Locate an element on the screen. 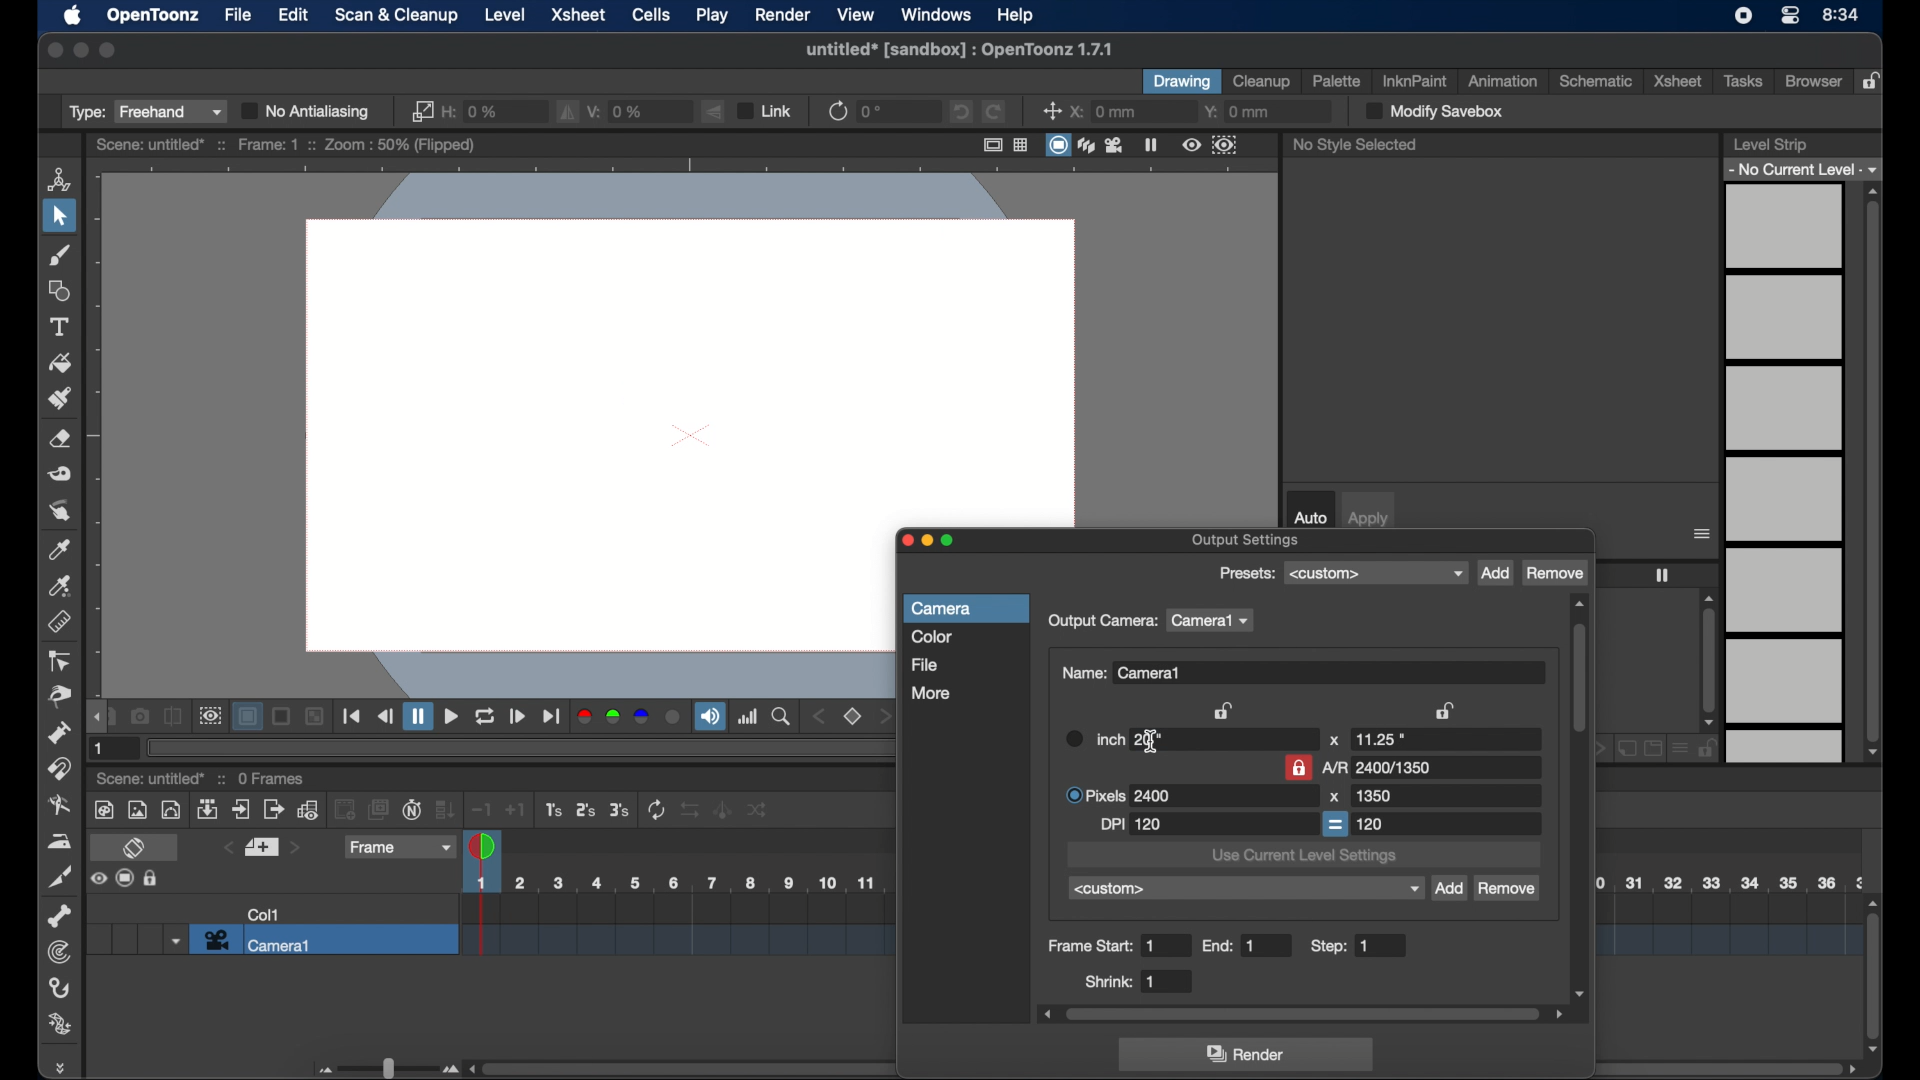  level is located at coordinates (505, 15).